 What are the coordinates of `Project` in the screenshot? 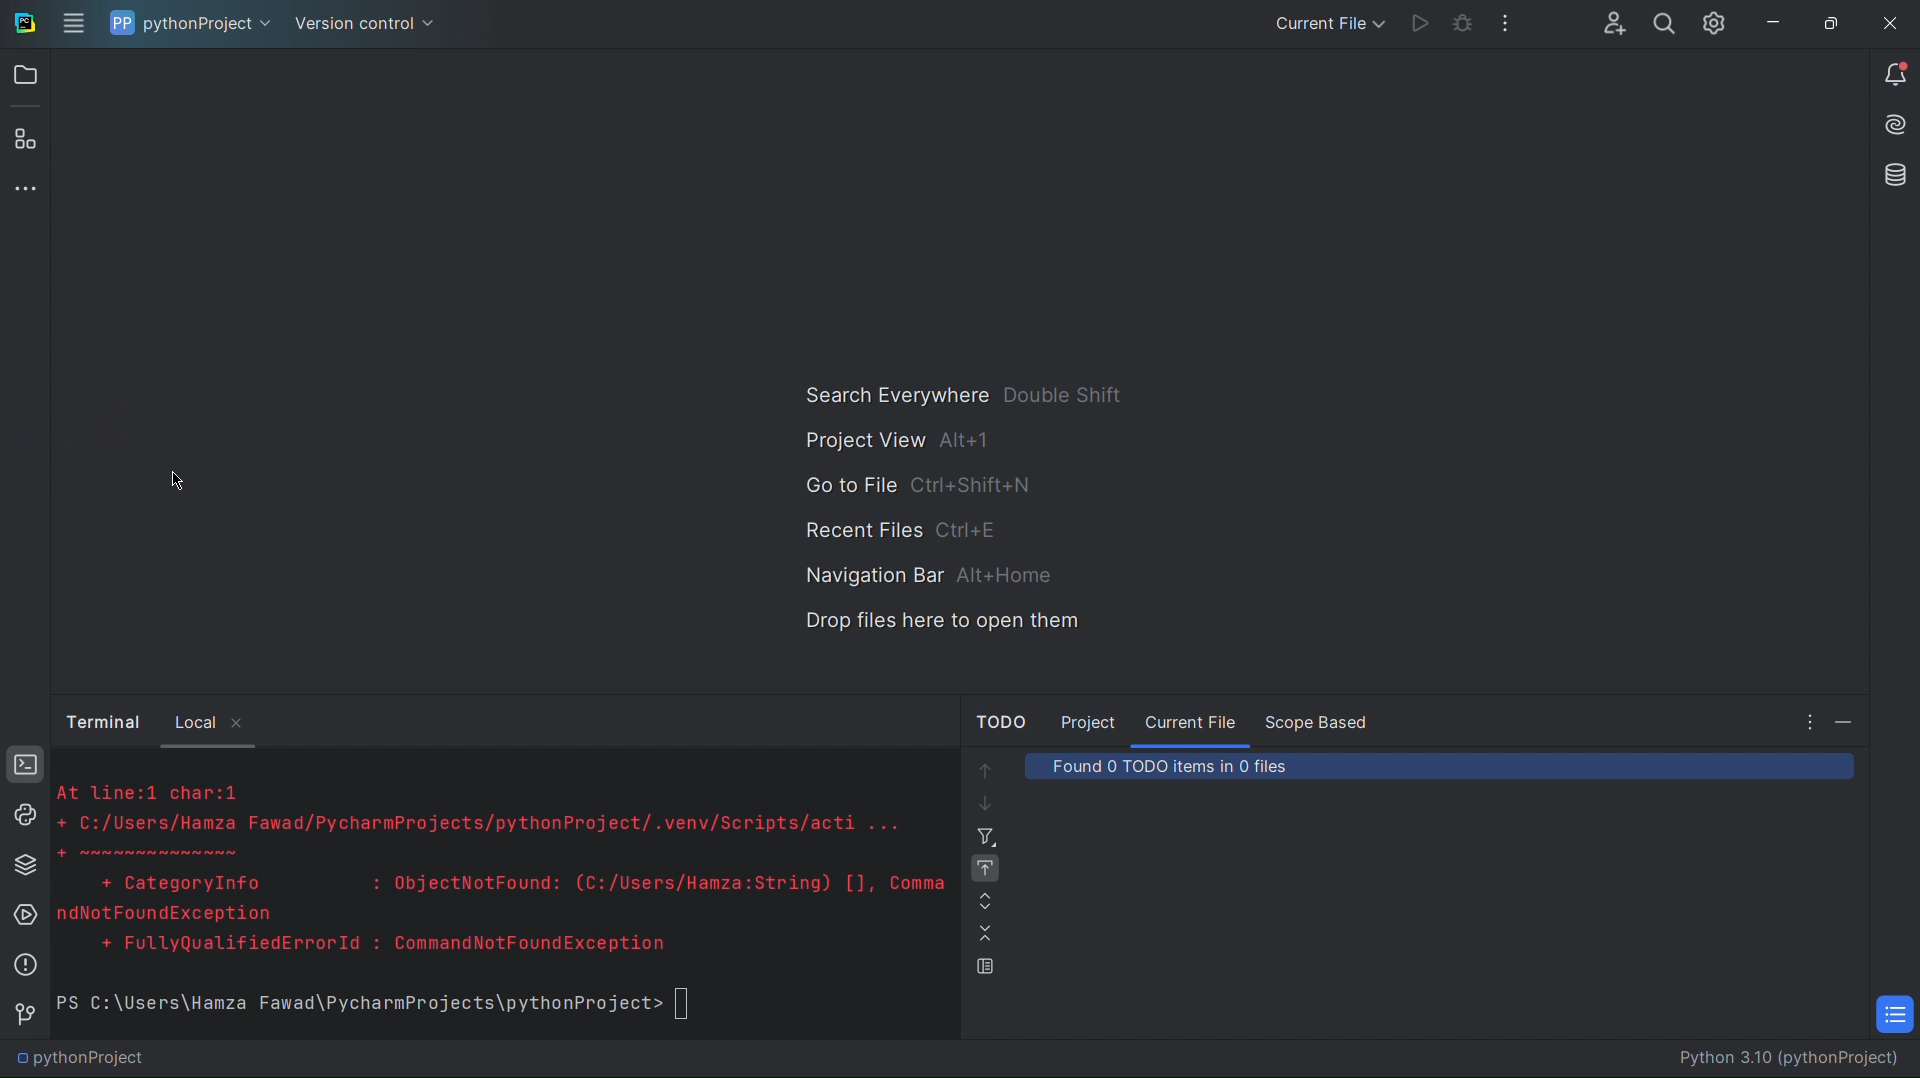 It's located at (1090, 716).